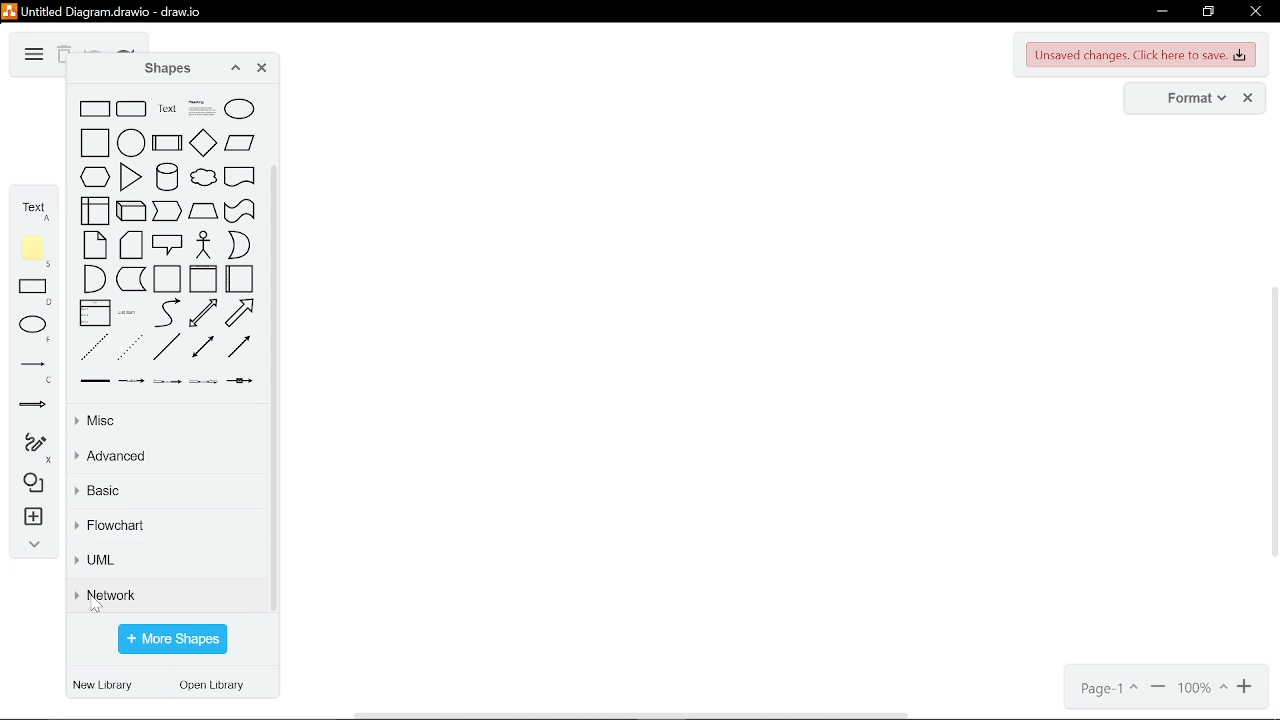  Describe the element at coordinates (30, 547) in the screenshot. I see `collapse` at that location.